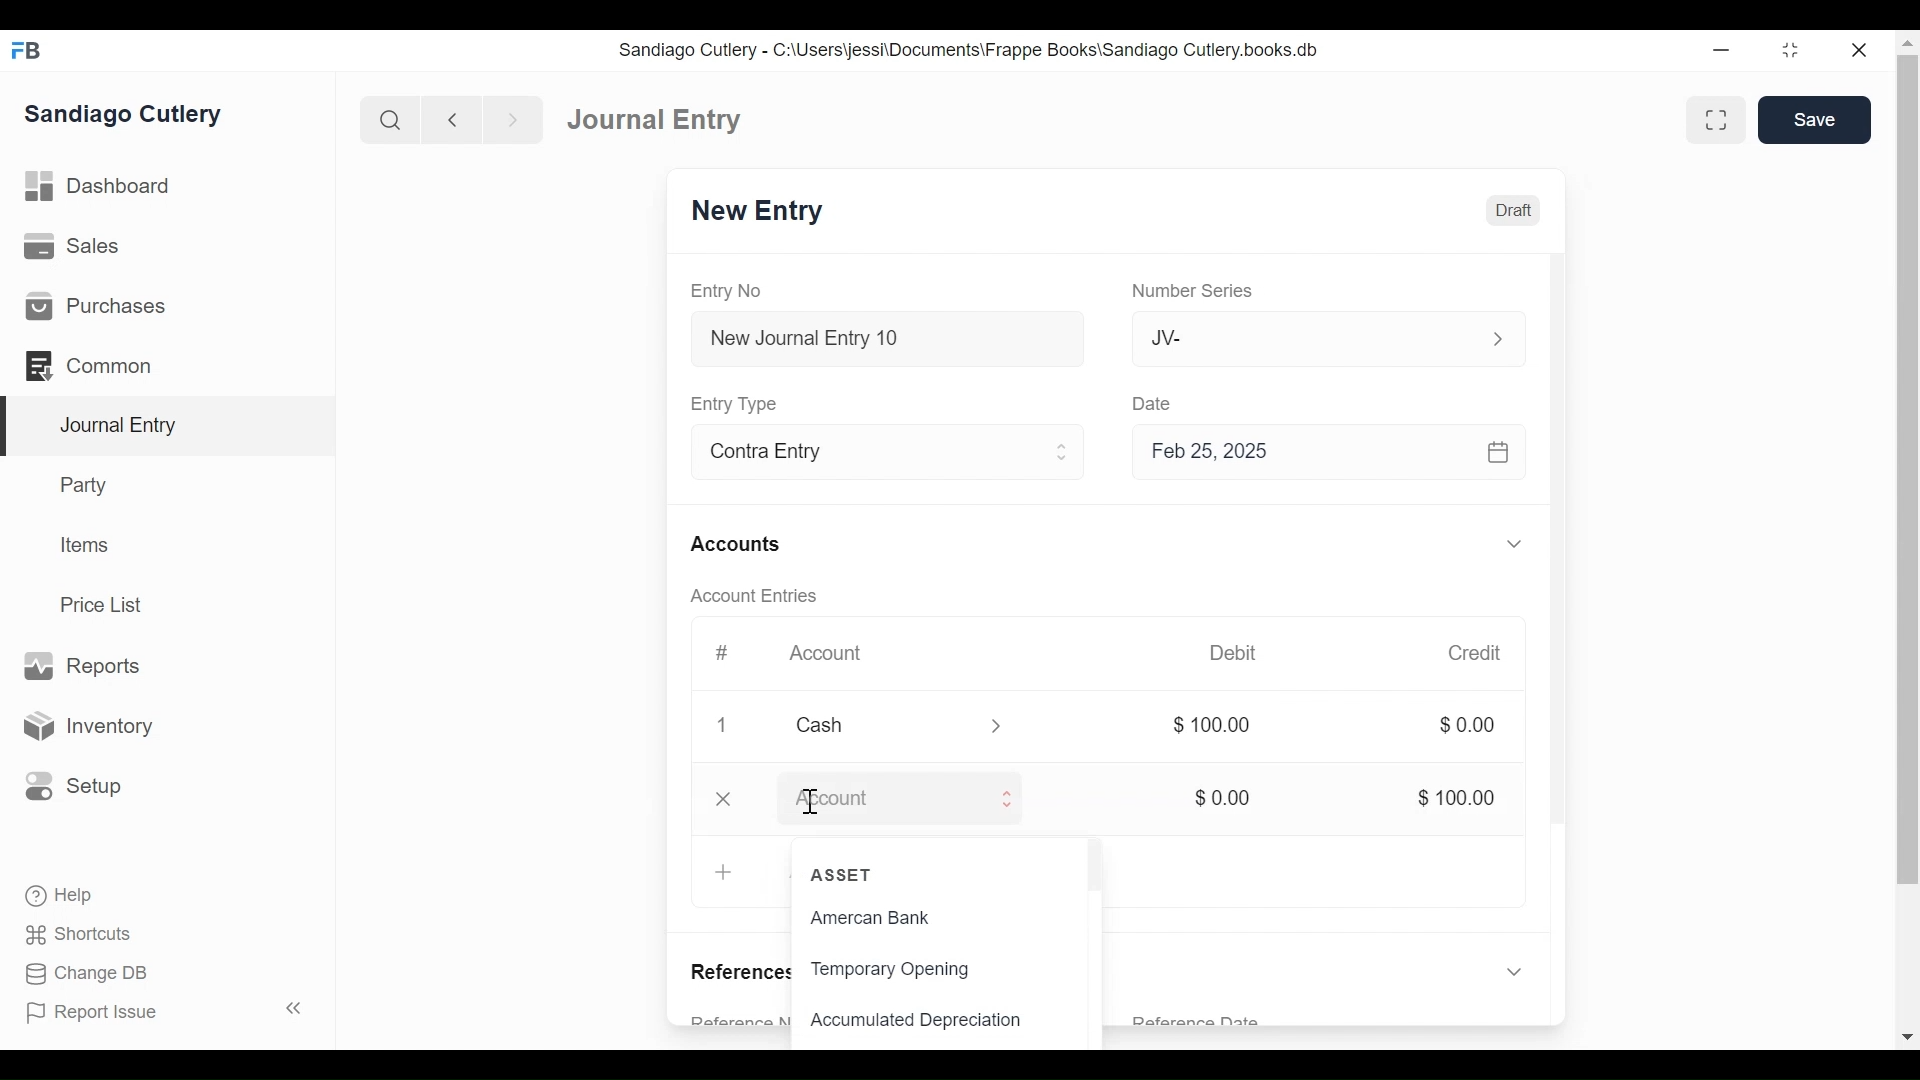 This screenshot has height=1080, width=1920. What do you see at coordinates (453, 120) in the screenshot?
I see `Navigate Back` at bounding box center [453, 120].